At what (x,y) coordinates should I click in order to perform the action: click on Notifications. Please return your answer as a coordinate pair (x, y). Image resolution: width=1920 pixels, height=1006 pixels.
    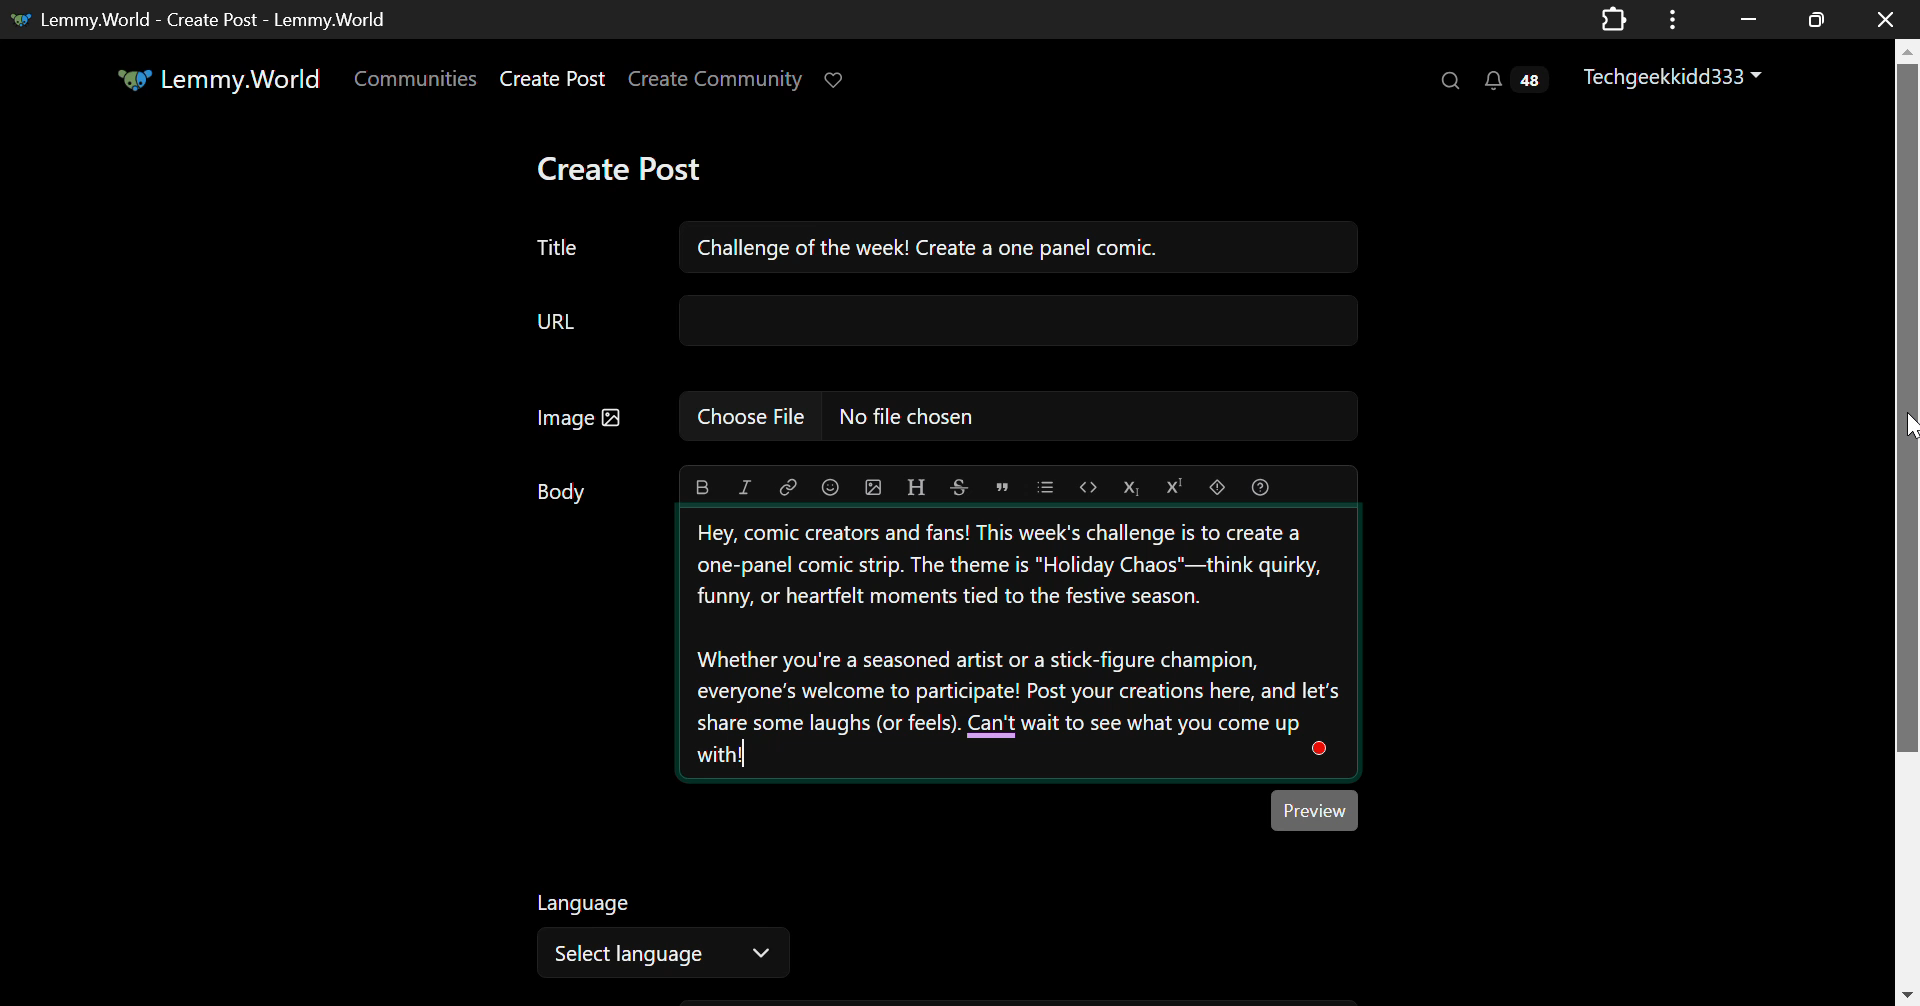
    Looking at the image, I should click on (1513, 82).